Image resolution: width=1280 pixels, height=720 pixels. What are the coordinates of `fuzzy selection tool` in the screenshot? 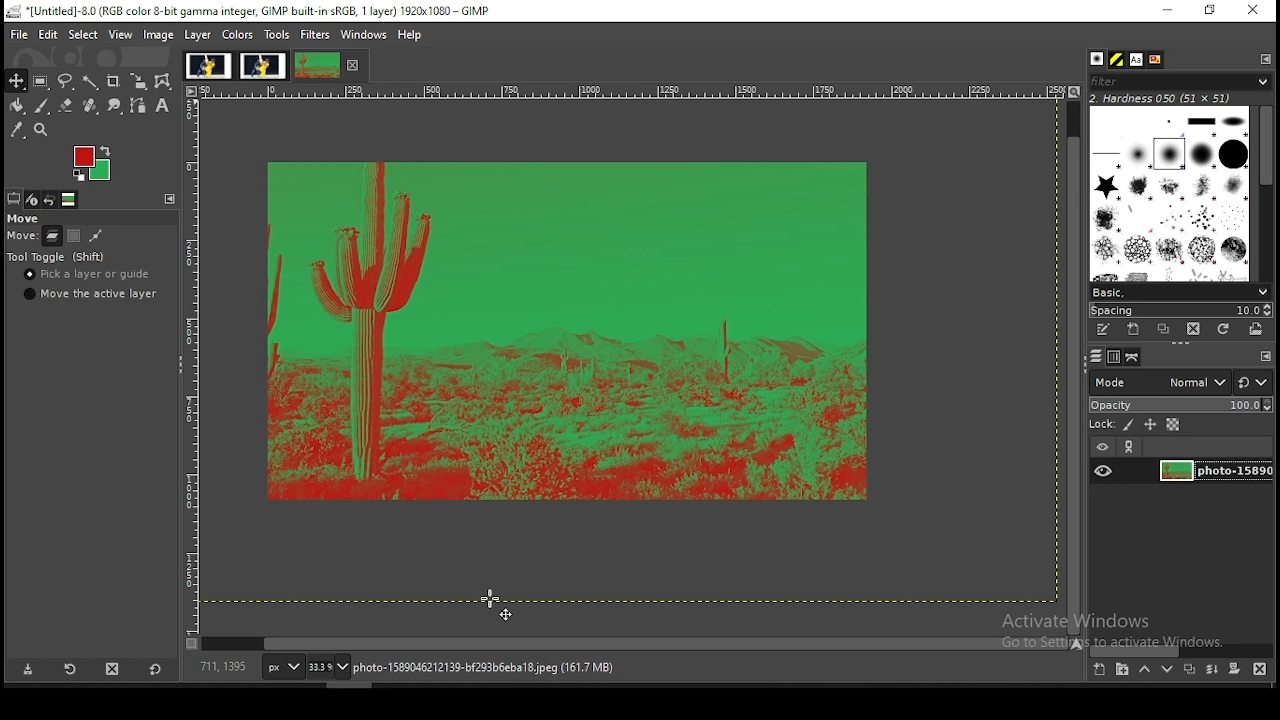 It's located at (92, 81).